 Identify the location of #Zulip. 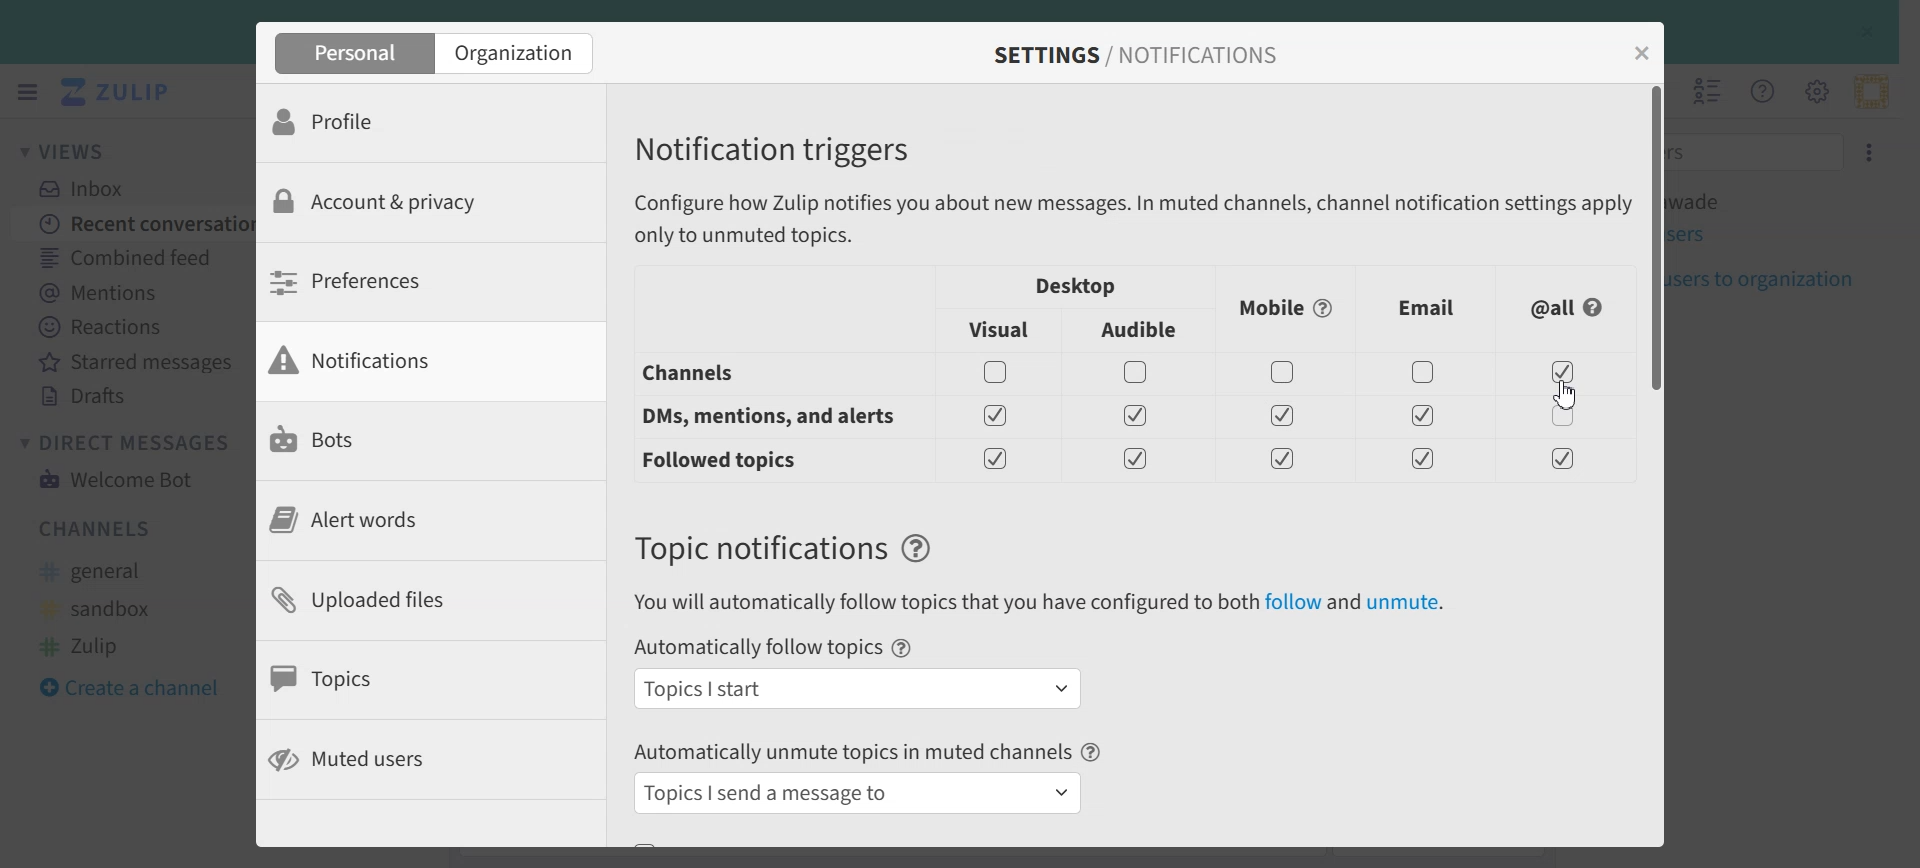
(97, 644).